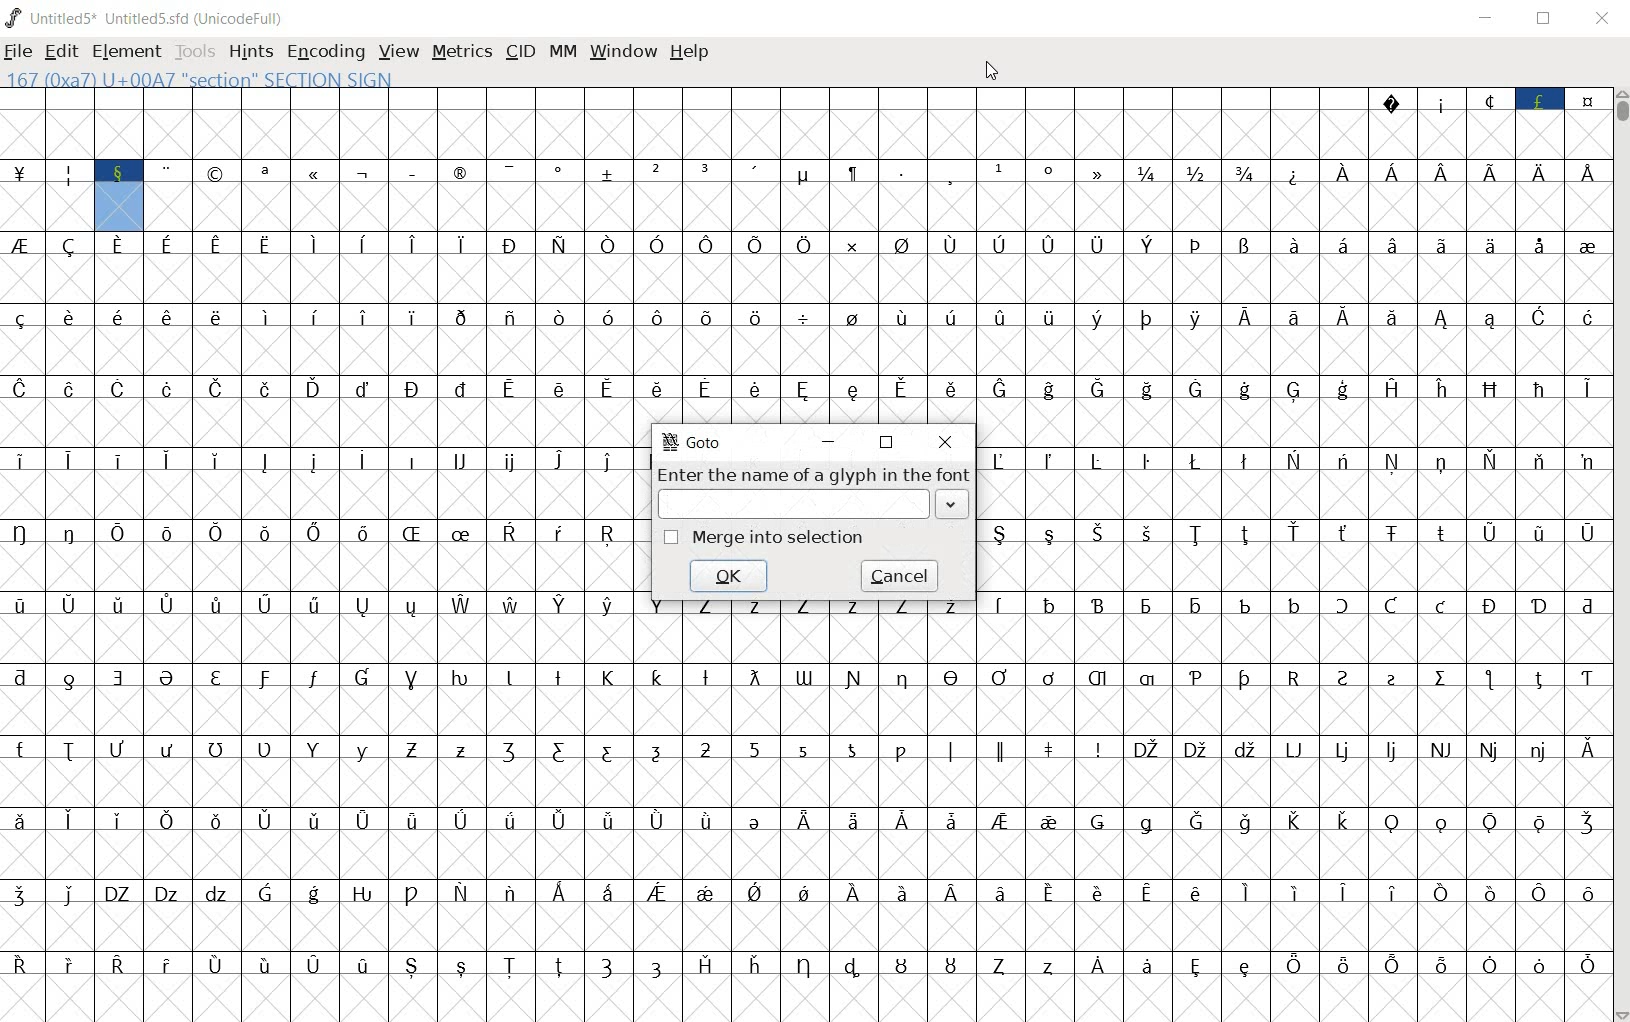 The image size is (1630, 1022). I want to click on Latin extended characters, so click(487, 842).